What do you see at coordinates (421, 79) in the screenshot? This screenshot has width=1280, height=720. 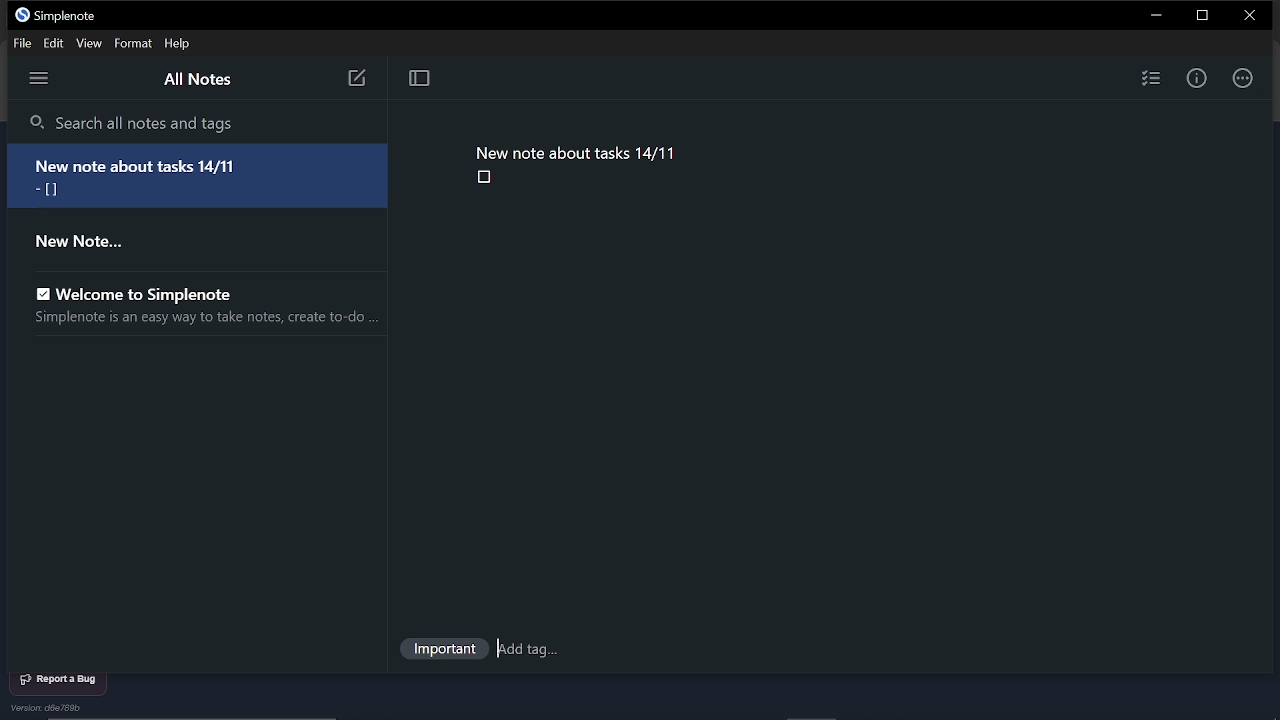 I see `Togggle focus mode` at bounding box center [421, 79].